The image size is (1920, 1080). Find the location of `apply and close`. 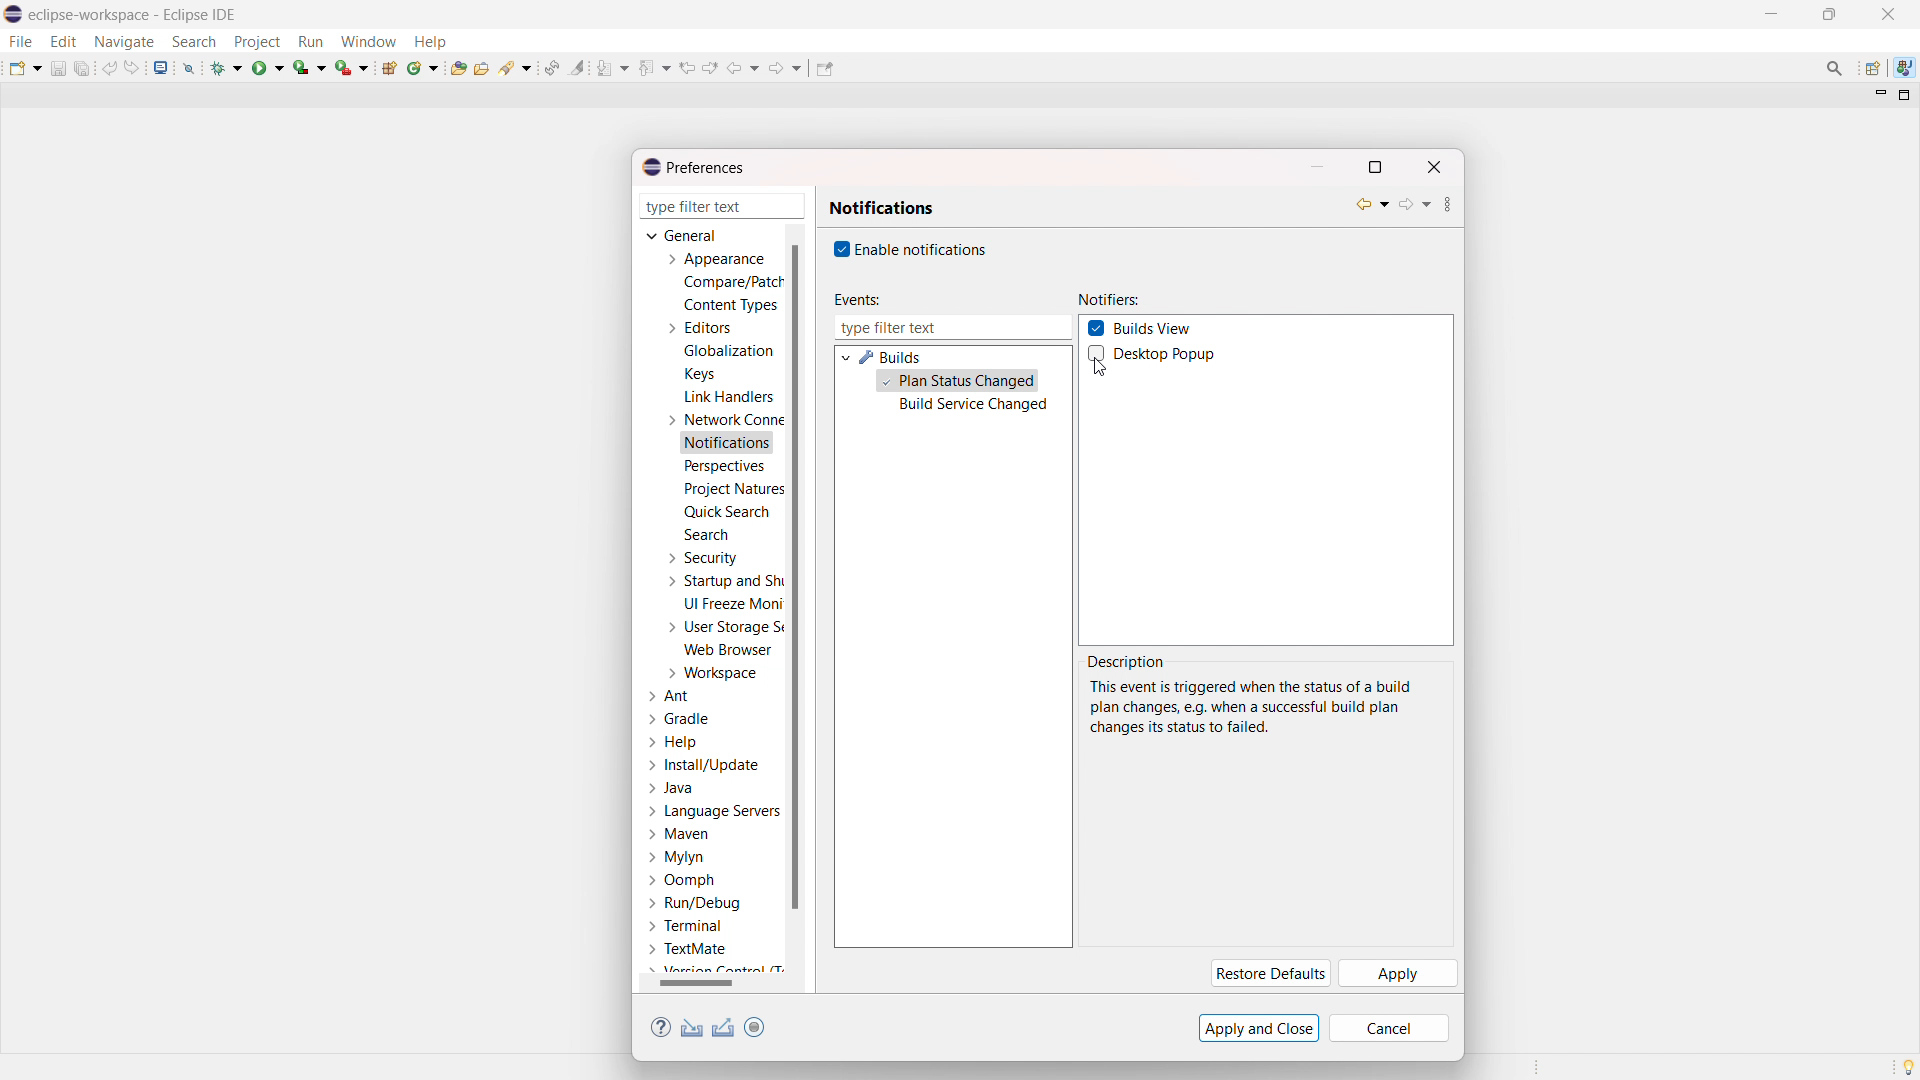

apply and close is located at coordinates (1259, 1028).